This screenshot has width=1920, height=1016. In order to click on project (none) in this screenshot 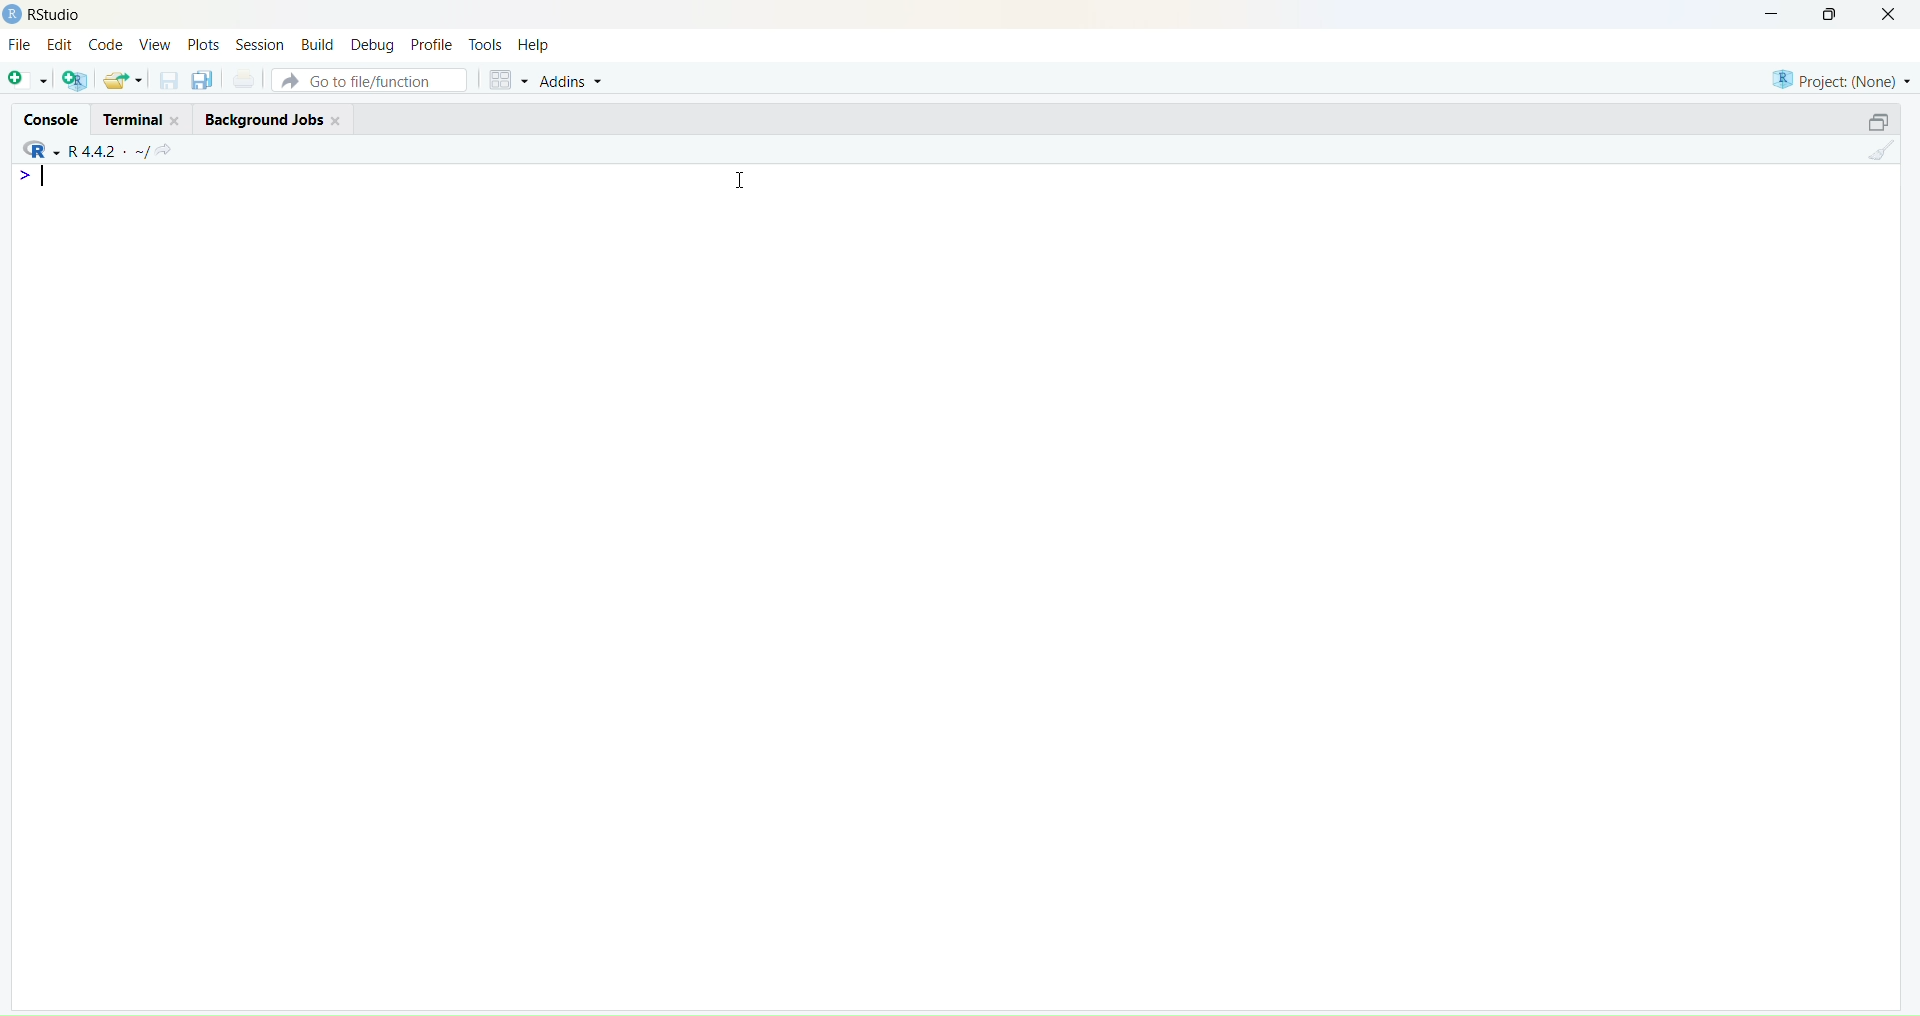, I will do `click(1841, 81)`.